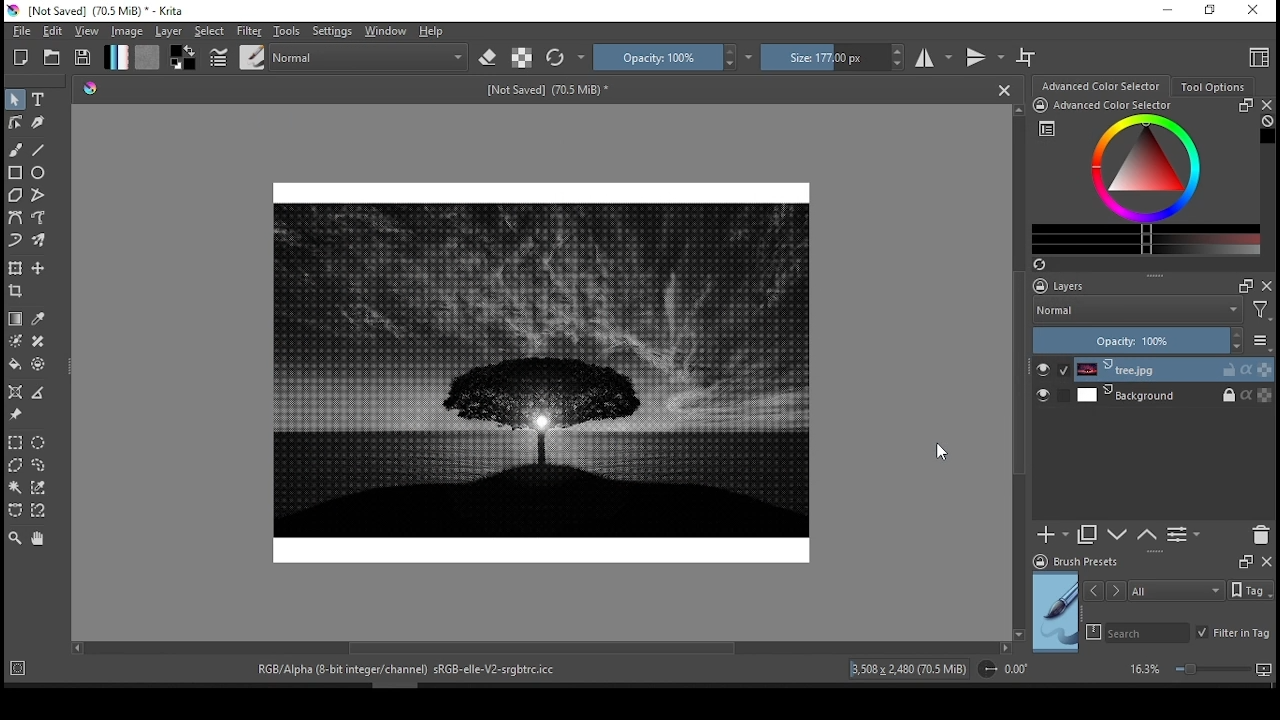  I want to click on view/change layer properties, so click(1188, 535).